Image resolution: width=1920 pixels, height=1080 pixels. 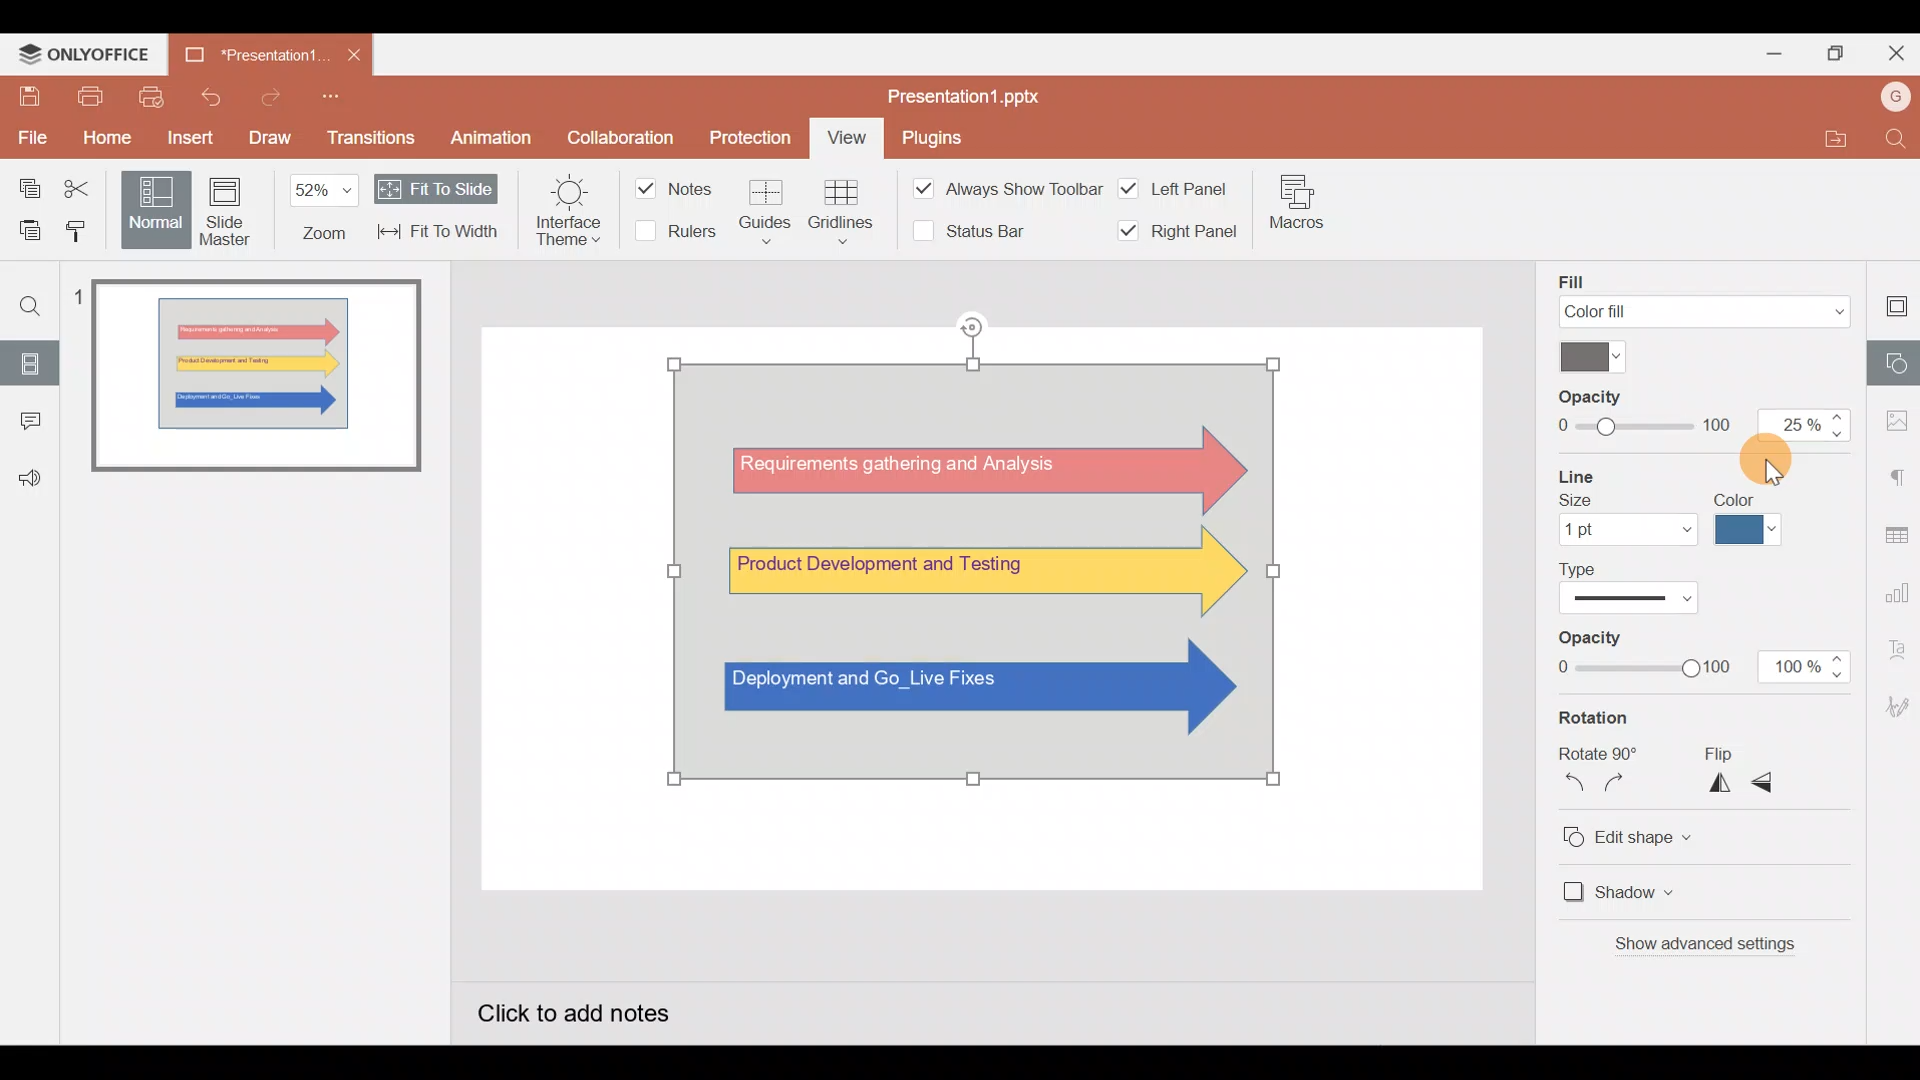 What do you see at coordinates (185, 135) in the screenshot?
I see `Insert` at bounding box center [185, 135].